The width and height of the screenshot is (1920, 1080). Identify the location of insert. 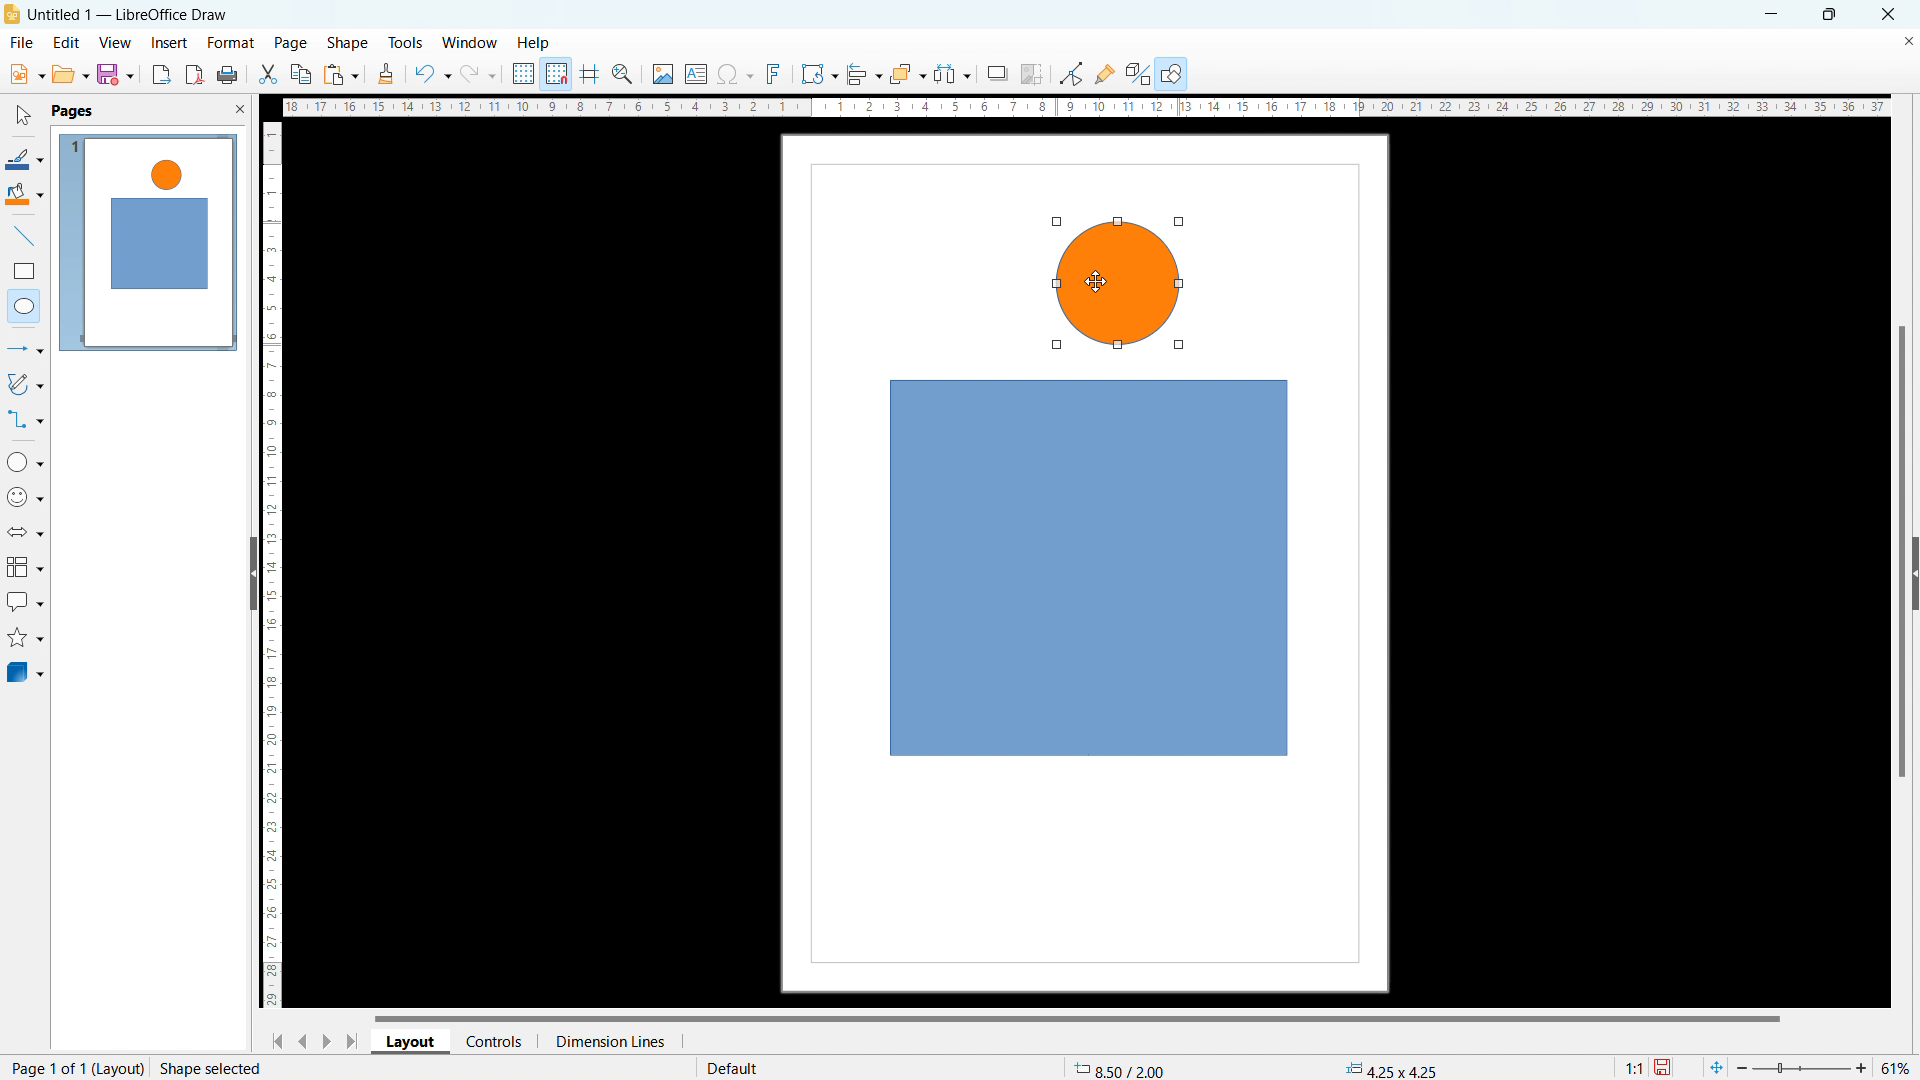
(170, 44).